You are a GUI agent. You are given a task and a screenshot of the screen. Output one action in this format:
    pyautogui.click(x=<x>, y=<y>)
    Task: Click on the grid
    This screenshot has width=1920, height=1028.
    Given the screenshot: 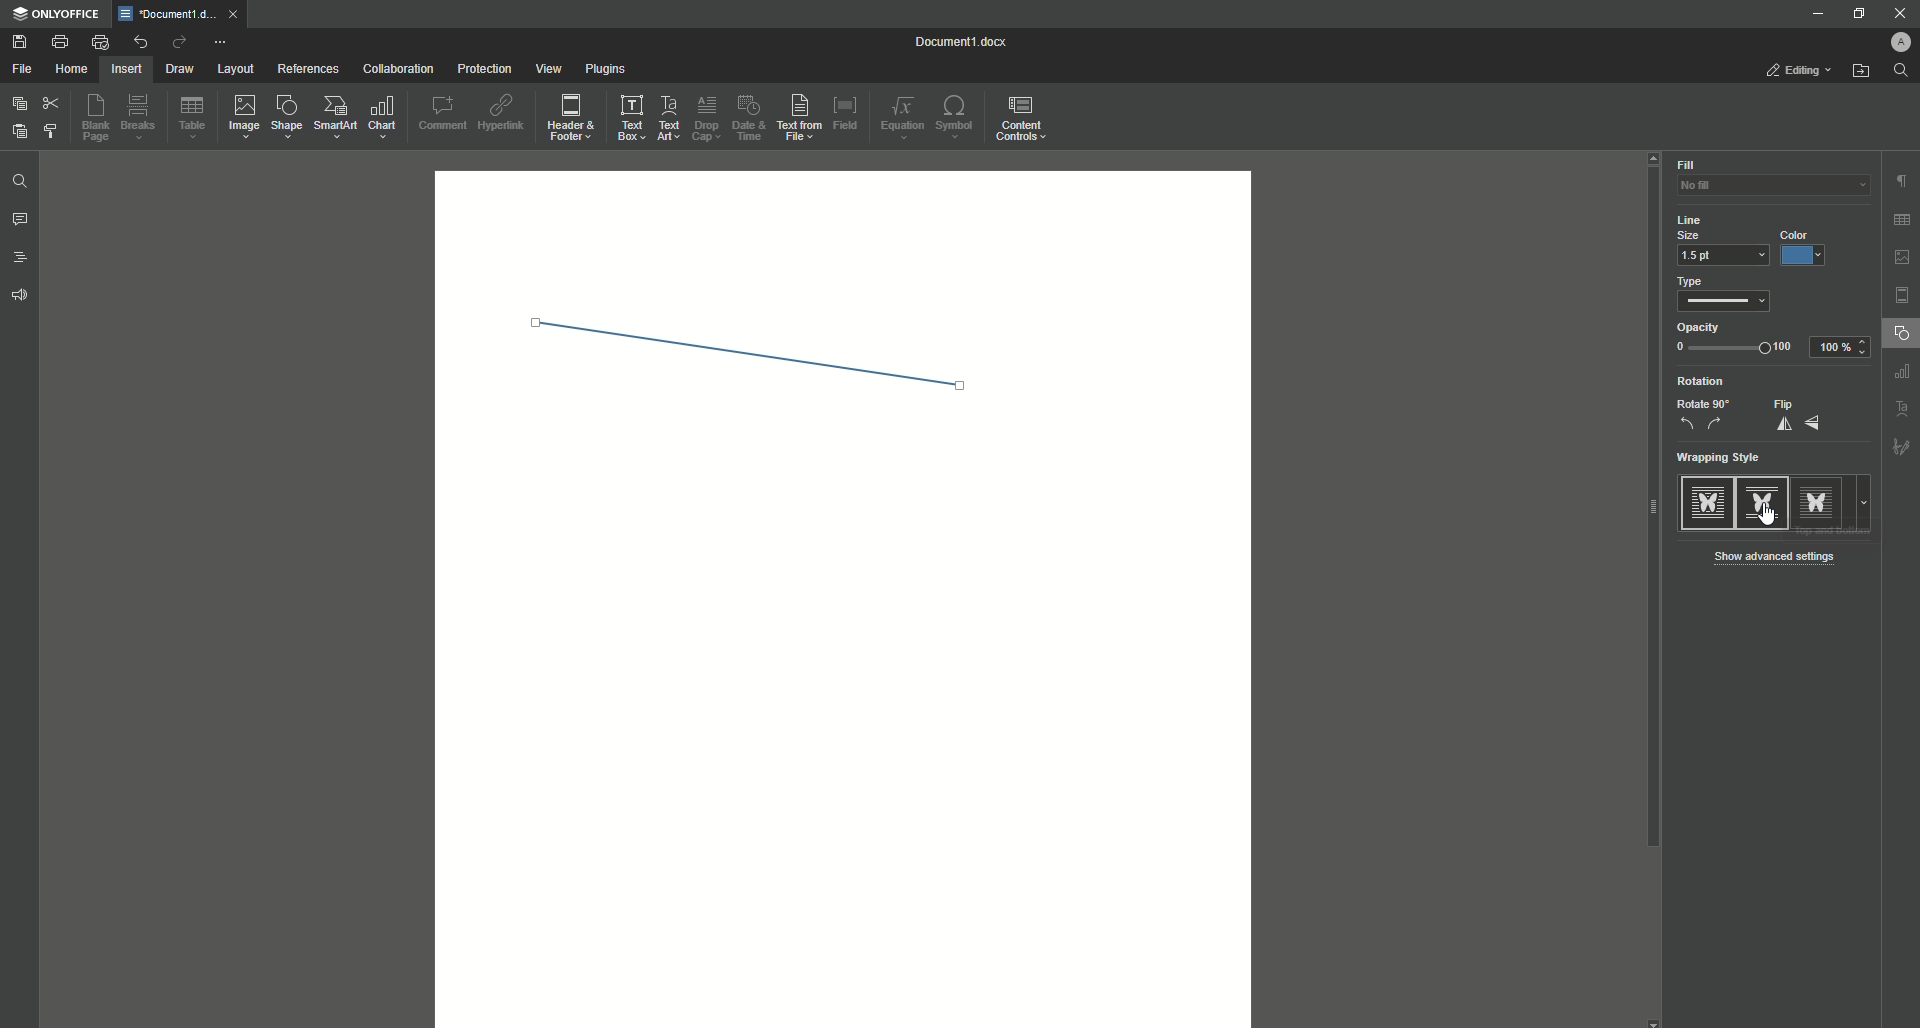 What is the action you would take?
    pyautogui.click(x=1900, y=216)
    